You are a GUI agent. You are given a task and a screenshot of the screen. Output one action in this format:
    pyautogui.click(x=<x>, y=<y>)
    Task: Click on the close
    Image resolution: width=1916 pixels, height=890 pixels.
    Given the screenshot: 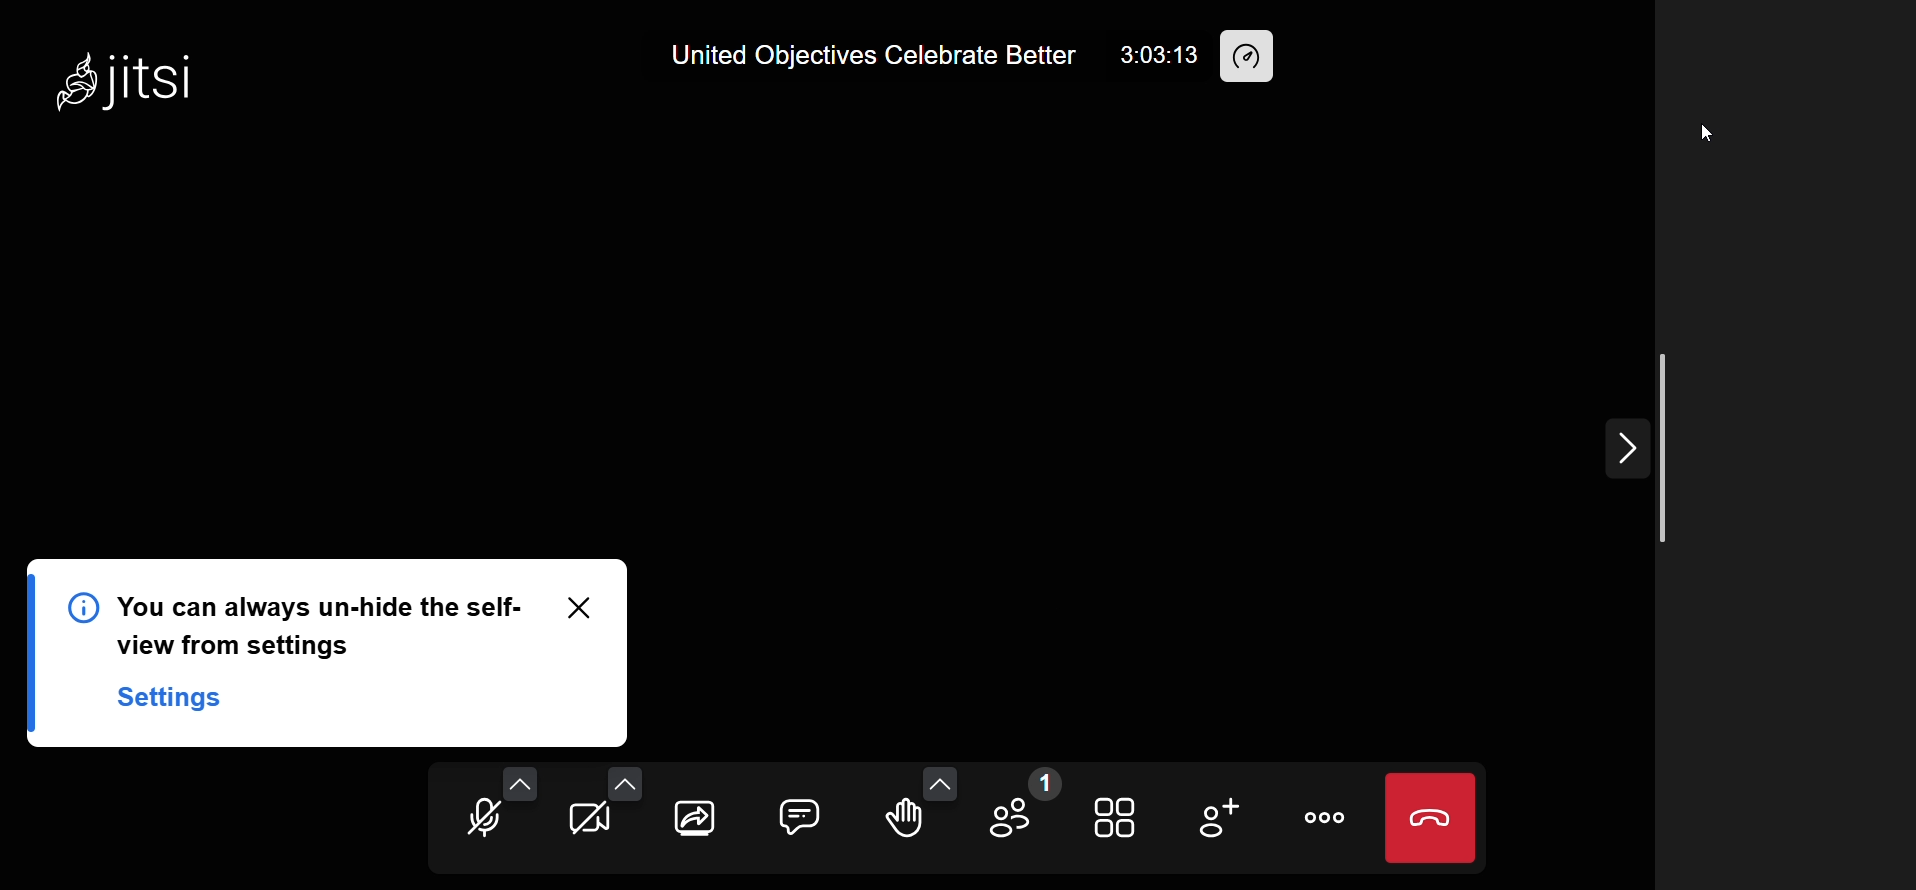 What is the action you would take?
    pyautogui.click(x=576, y=603)
    